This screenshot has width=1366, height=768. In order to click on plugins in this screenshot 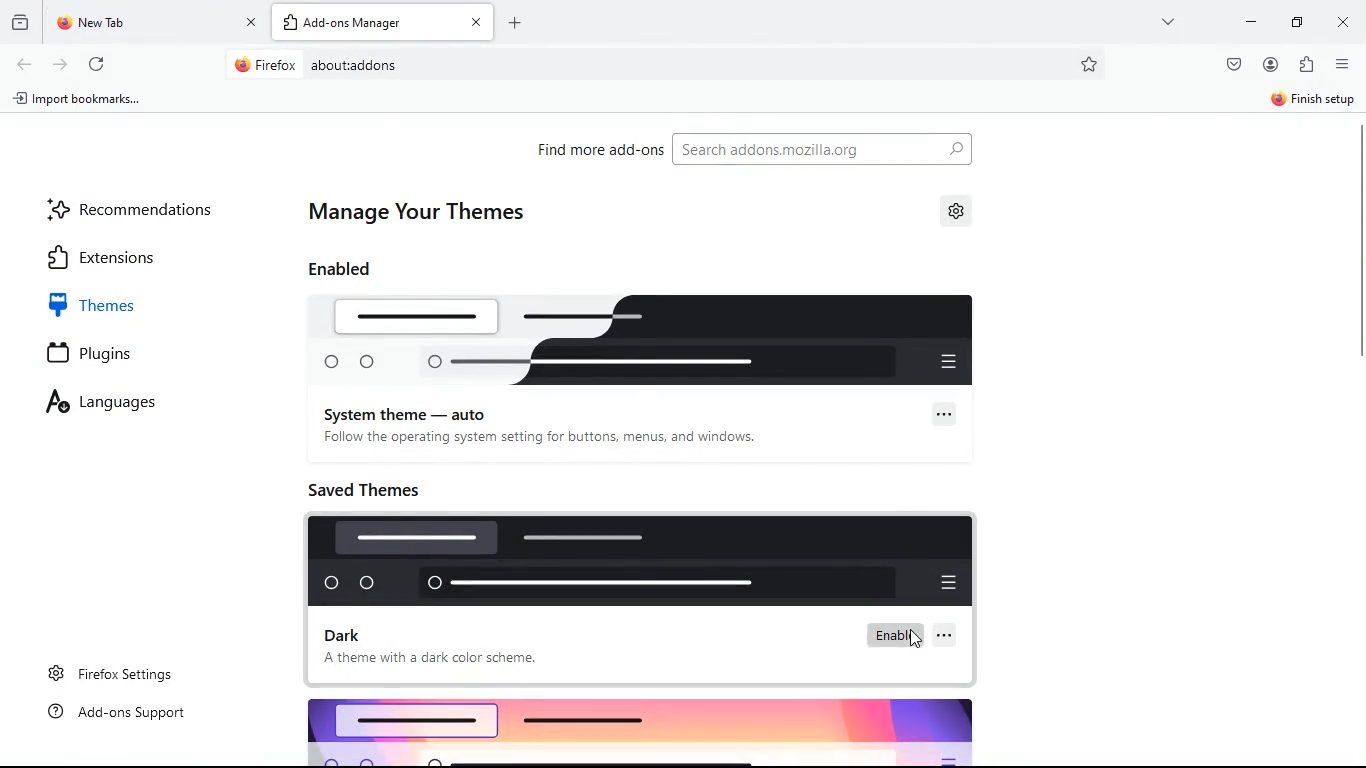, I will do `click(101, 353)`.